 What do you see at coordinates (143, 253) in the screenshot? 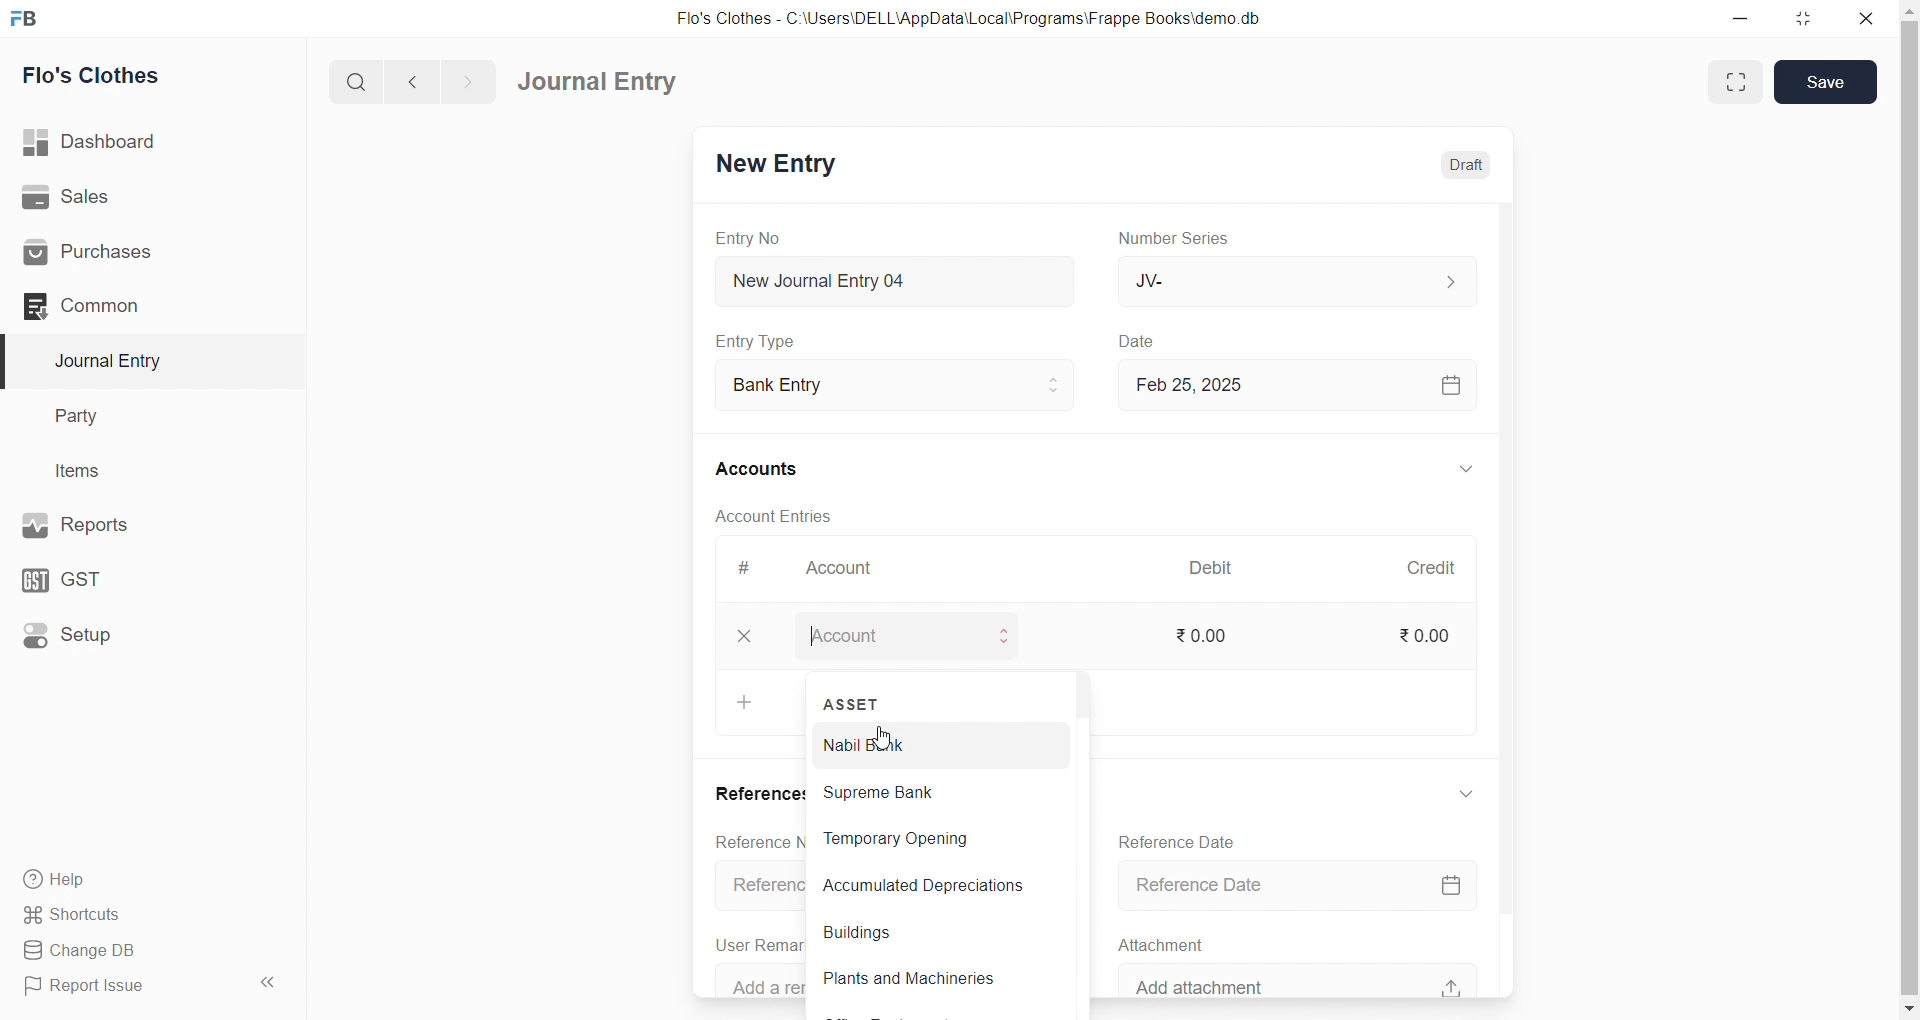
I see `Purchases` at bounding box center [143, 253].